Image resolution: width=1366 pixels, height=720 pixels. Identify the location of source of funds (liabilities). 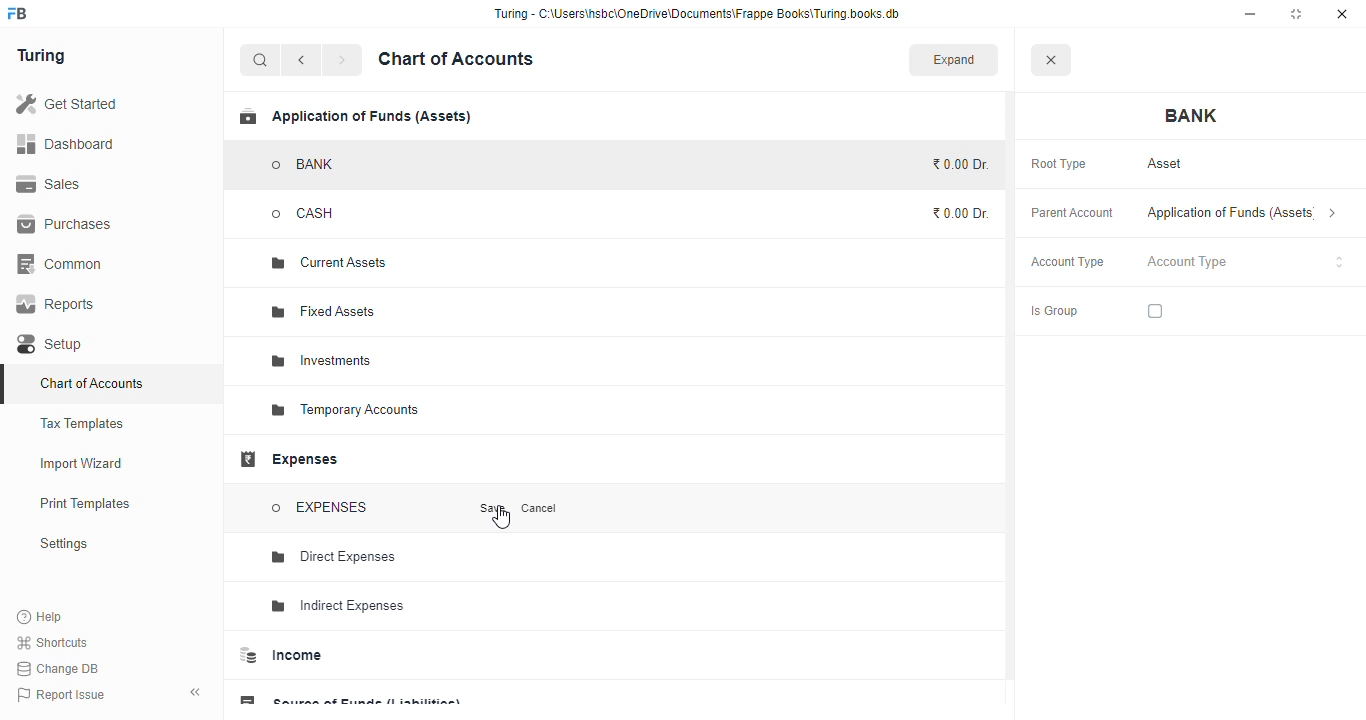
(349, 696).